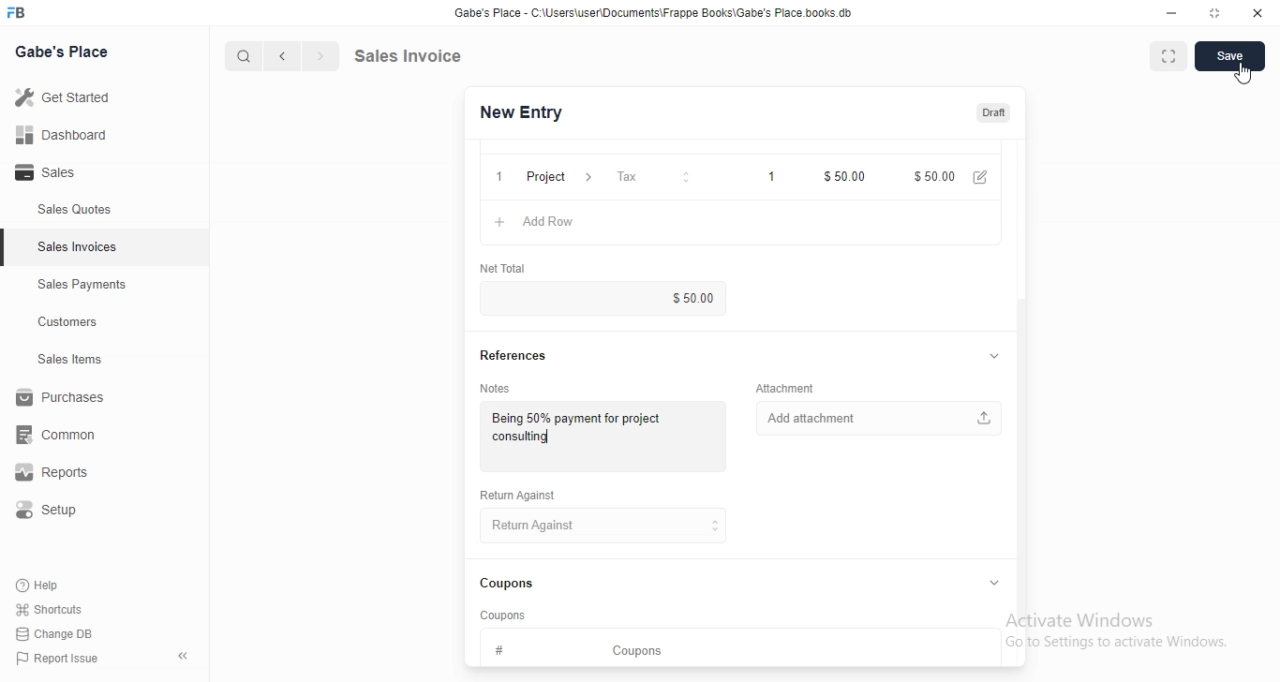 The height and width of the screenshot is (682, 1280). Describe the element at coordinates (994, 584) in the screenshot. I see `collapse/expand` at that location.